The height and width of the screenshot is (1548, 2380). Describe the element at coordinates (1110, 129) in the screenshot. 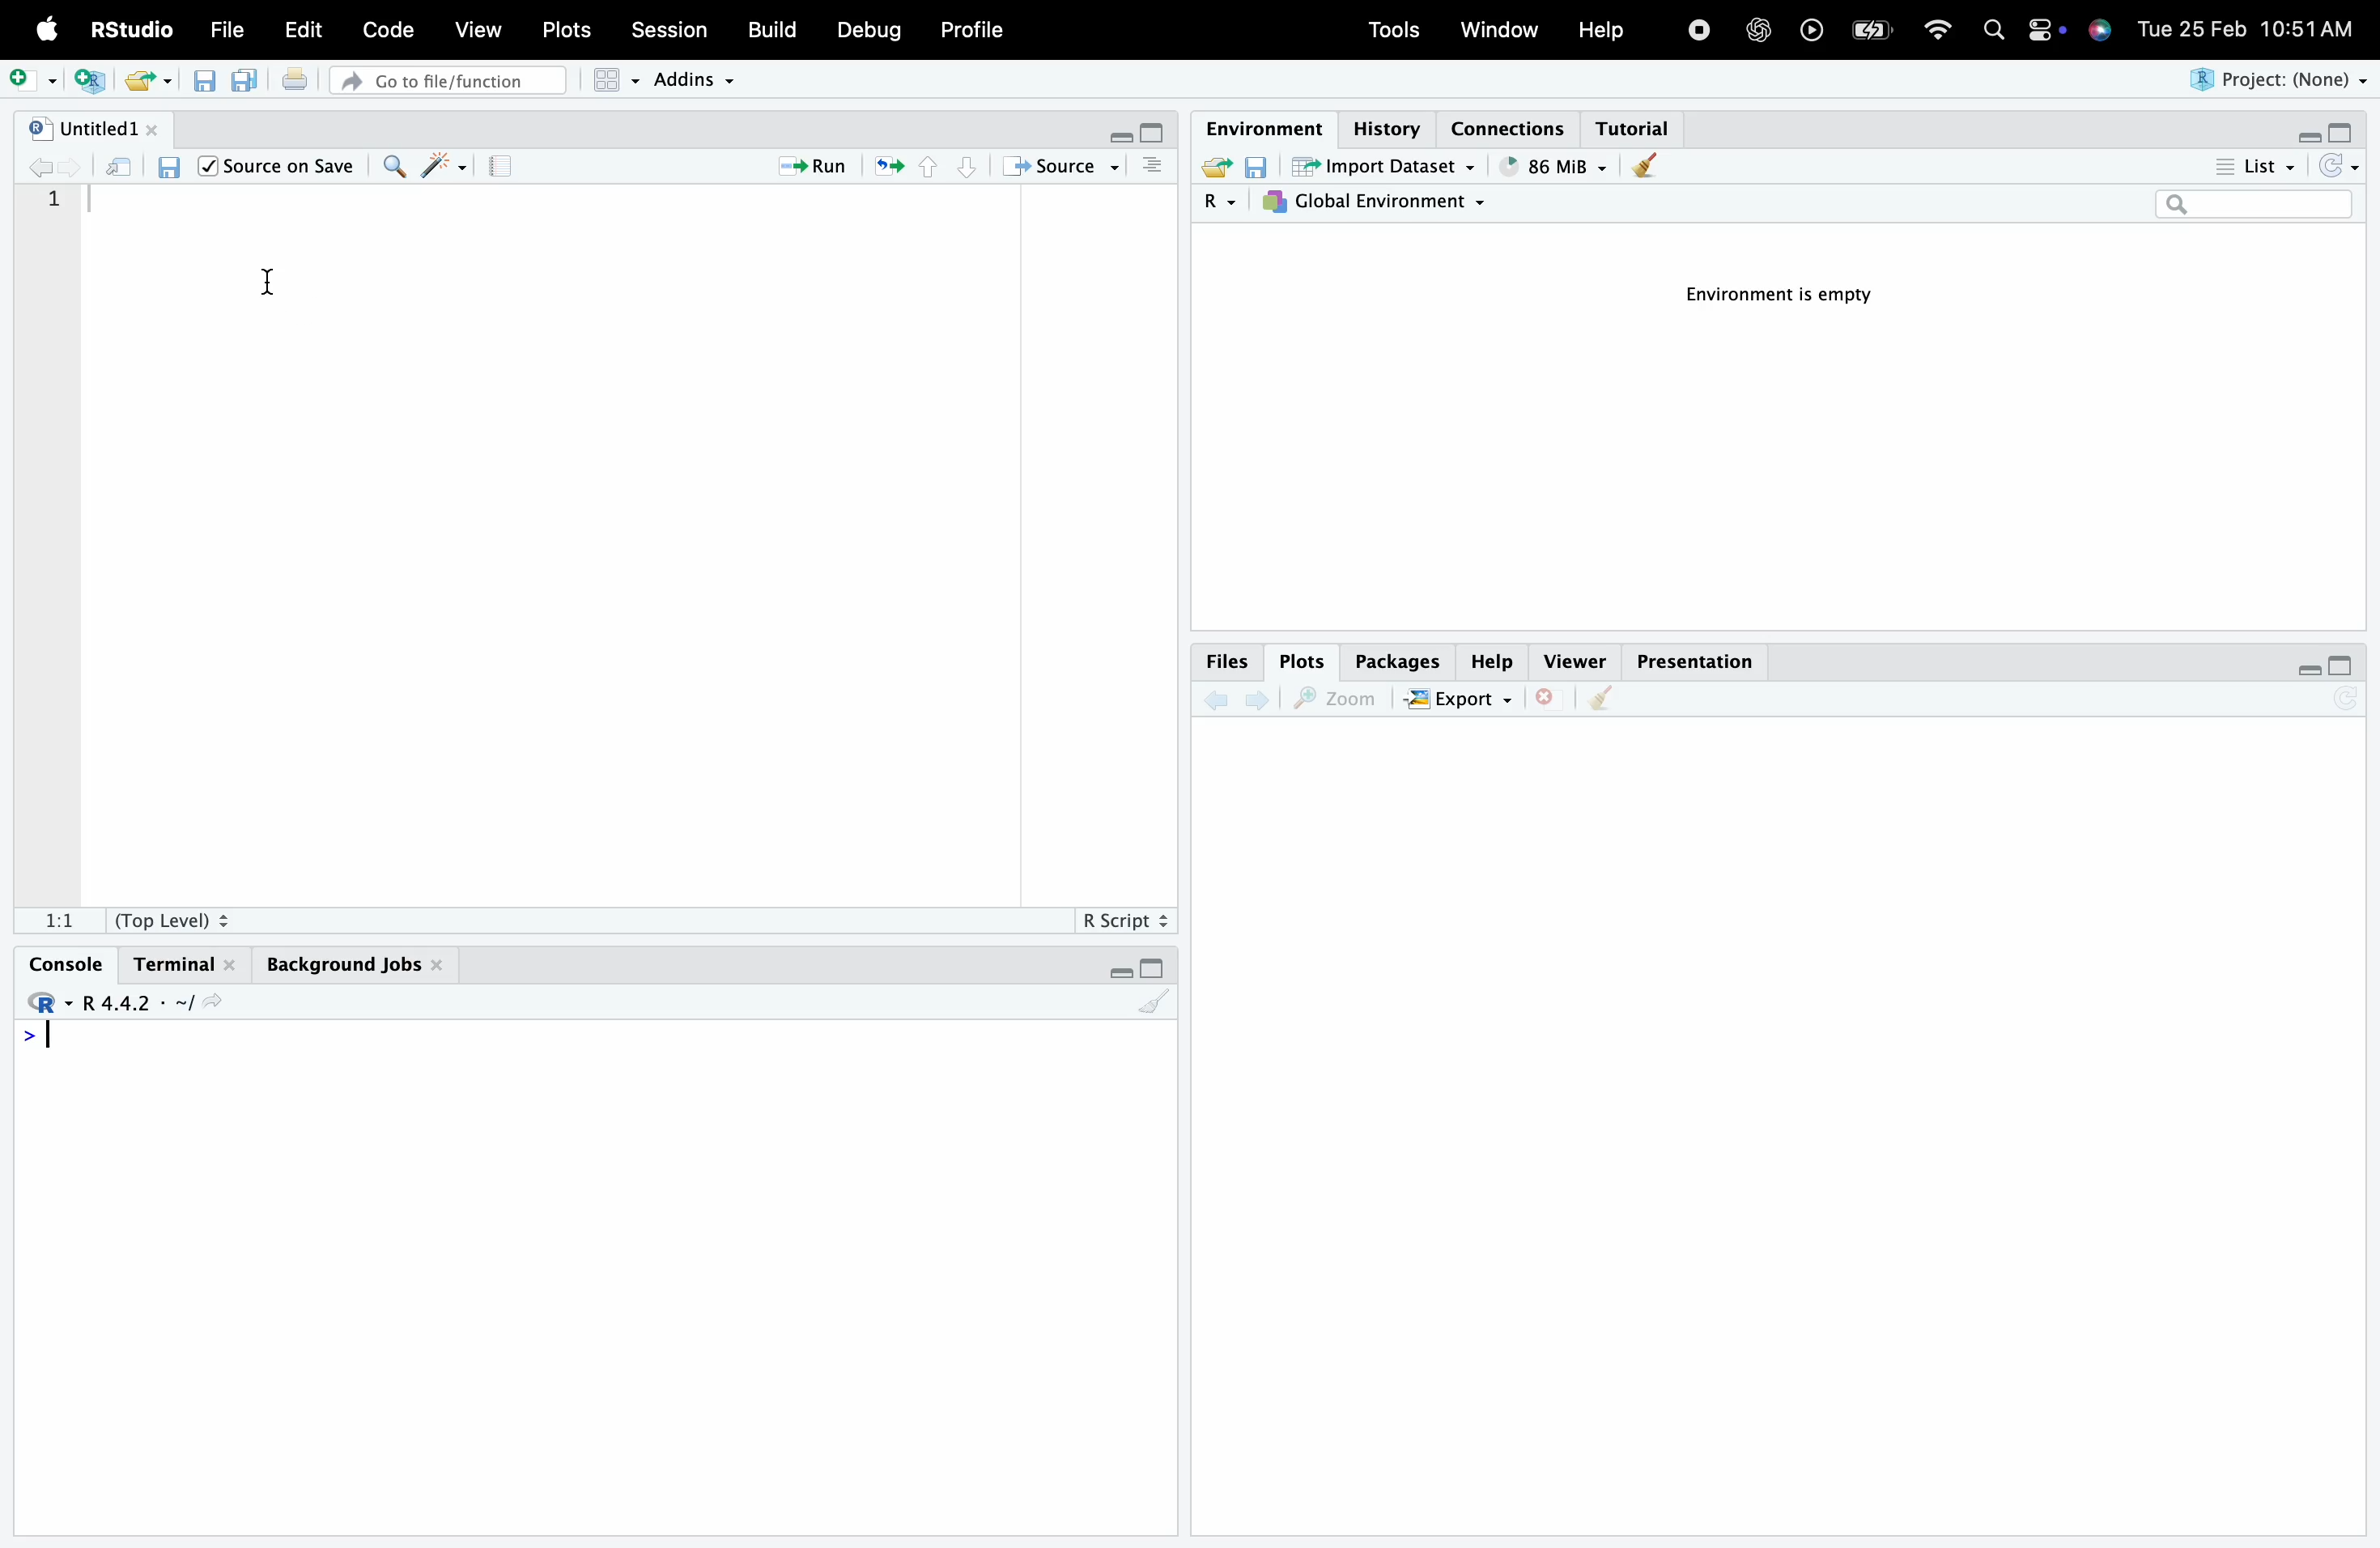

I see `minimise` at that location.